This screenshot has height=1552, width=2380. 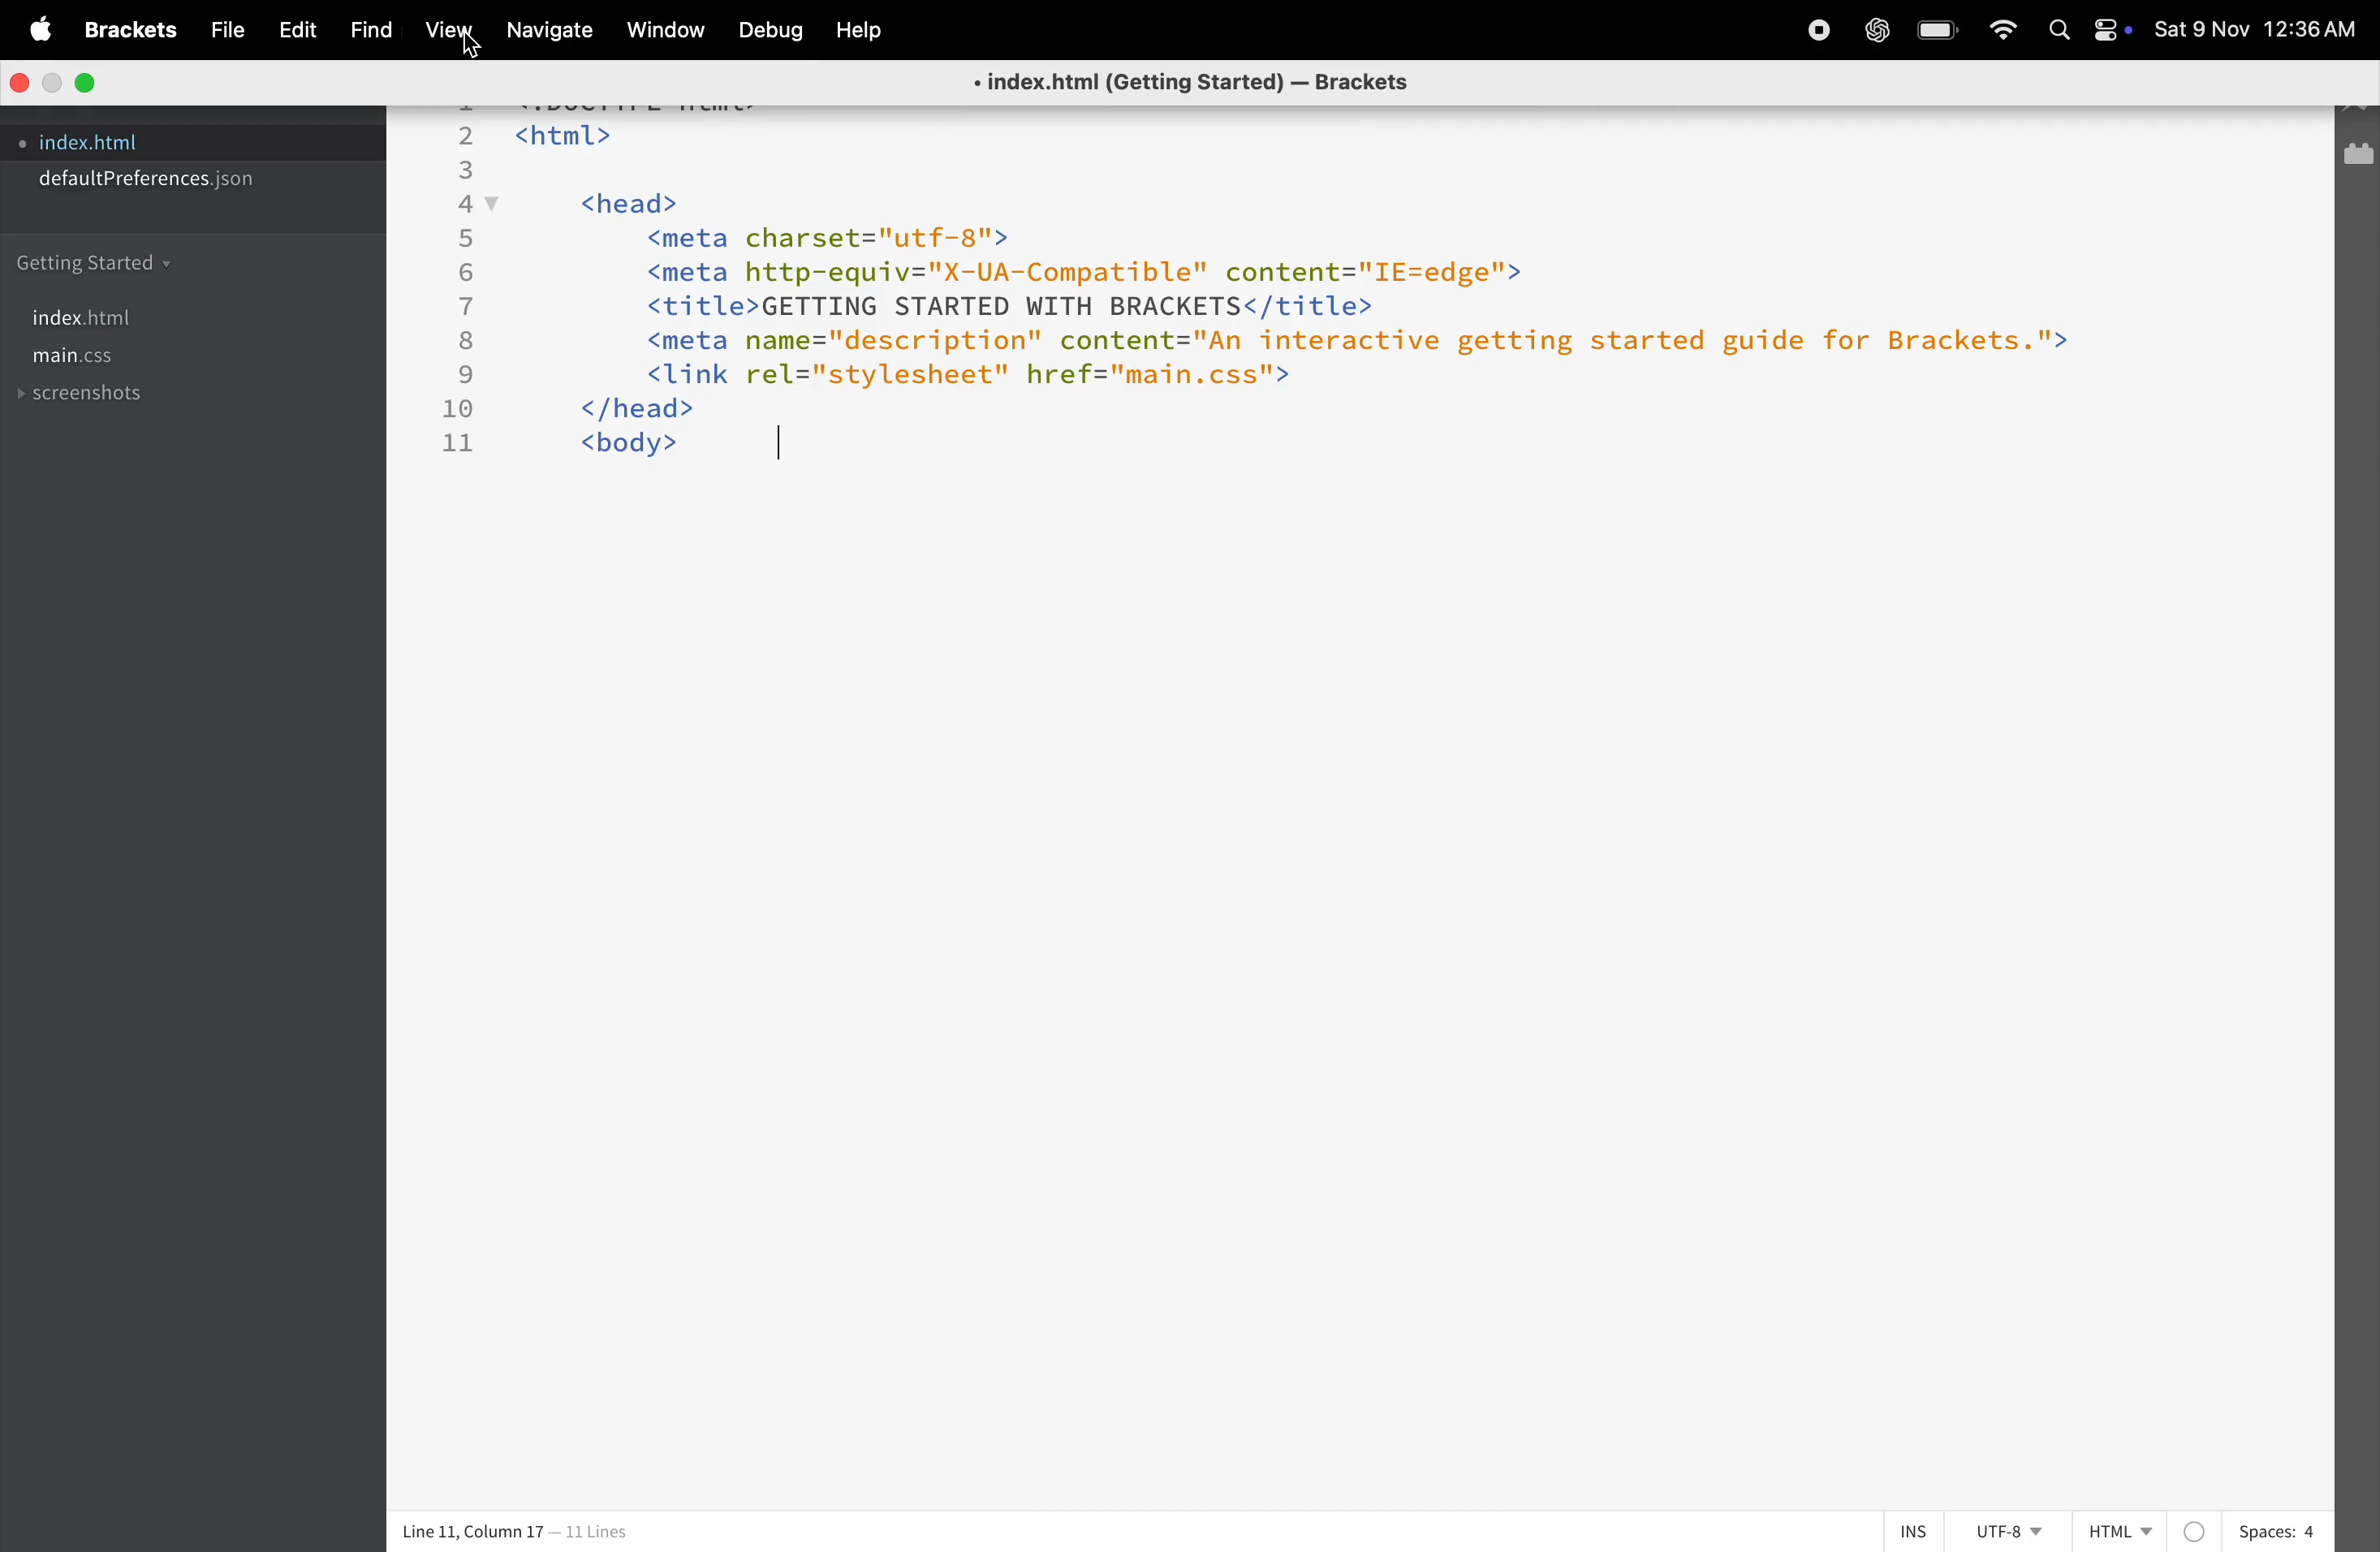 I want to click on index.html, so click(x=105, y=317).